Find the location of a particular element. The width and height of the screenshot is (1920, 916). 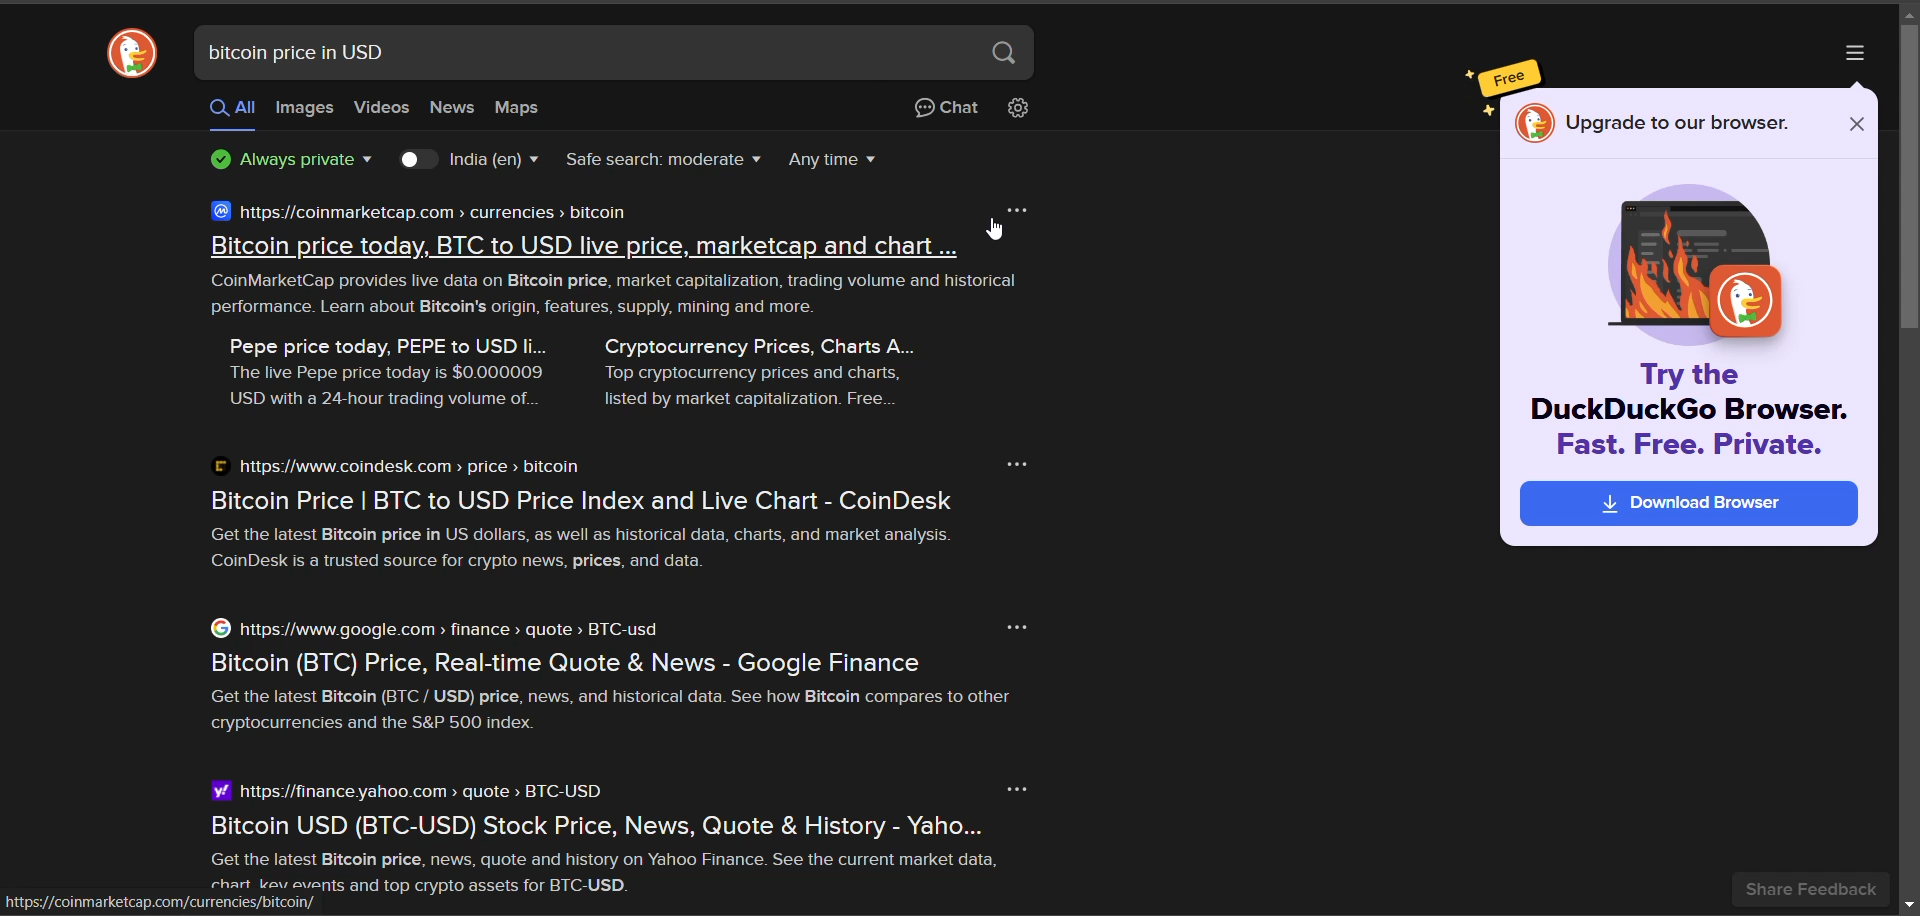

maps is located at coordinates (521, 107).